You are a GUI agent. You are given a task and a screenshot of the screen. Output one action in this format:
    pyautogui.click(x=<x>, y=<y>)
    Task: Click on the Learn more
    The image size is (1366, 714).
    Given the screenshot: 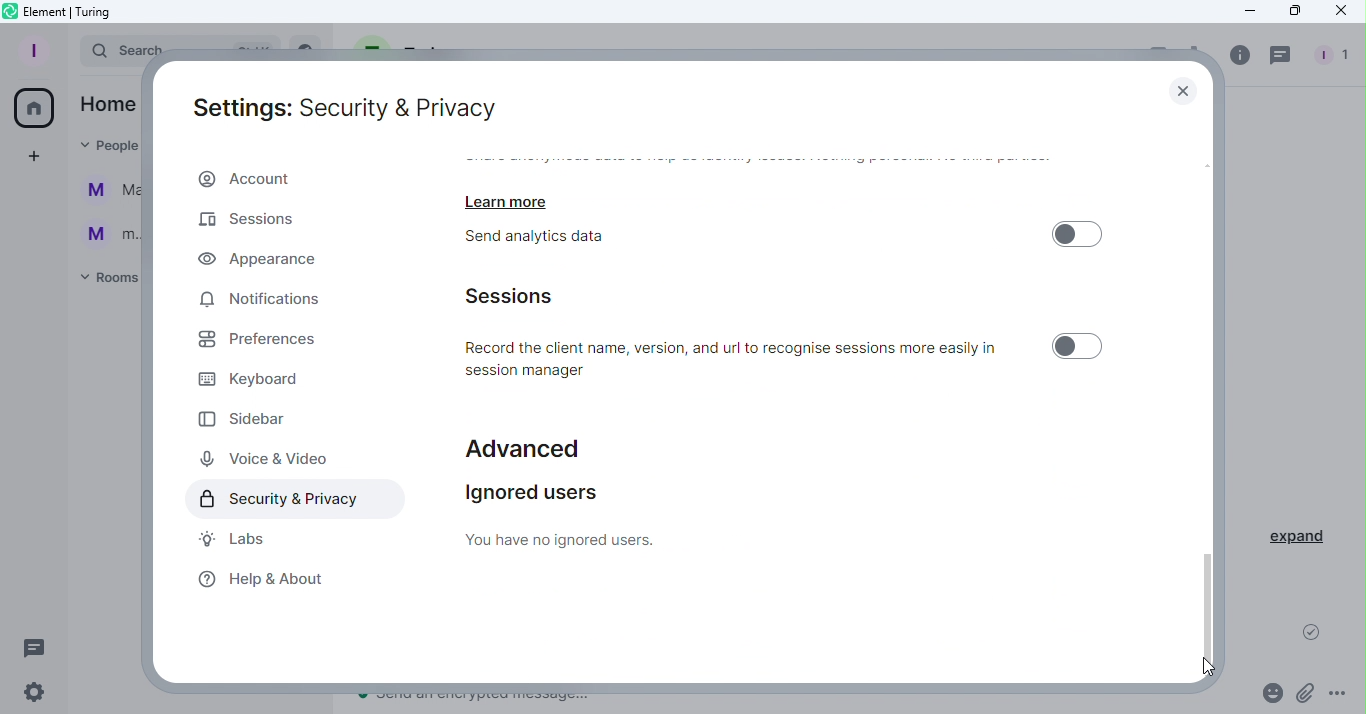 What is the action you would take?
    pyautogui.click(x=514, y=197)
    